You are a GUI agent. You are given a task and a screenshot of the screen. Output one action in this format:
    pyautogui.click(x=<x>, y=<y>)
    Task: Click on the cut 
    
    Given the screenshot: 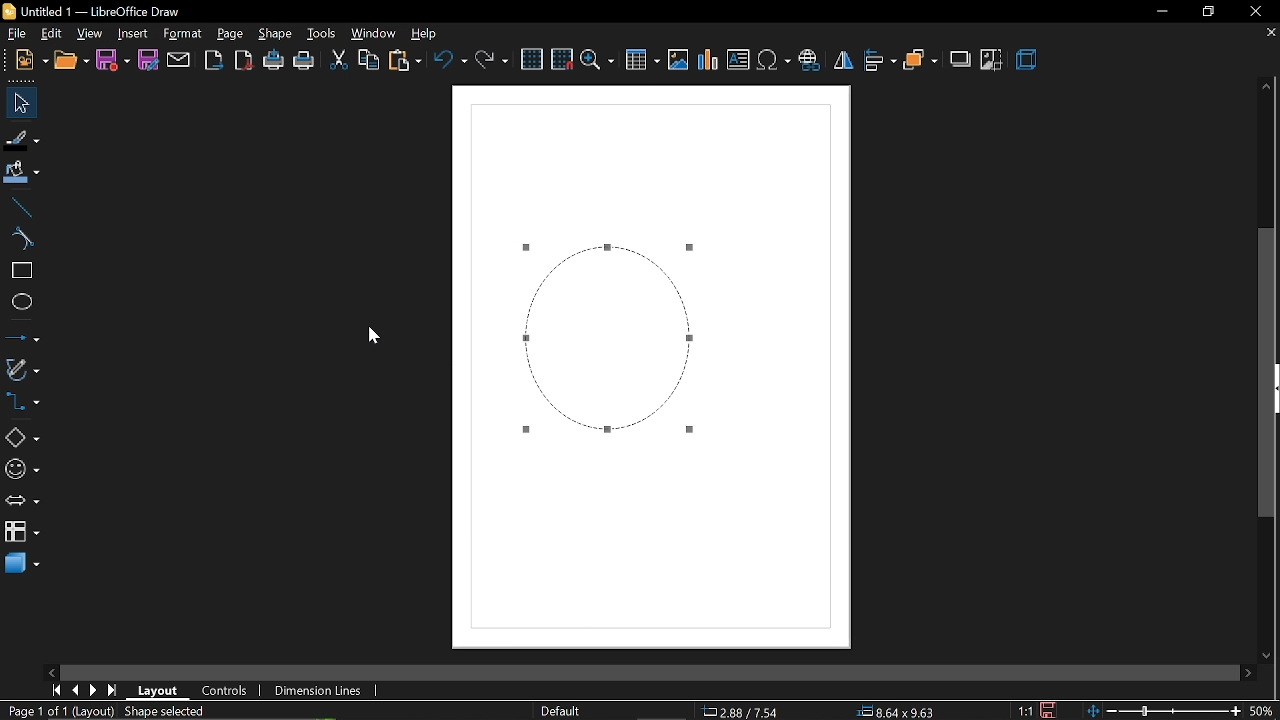 What is the action you would take?
    pyautogui.click(x=339, y=61)
    